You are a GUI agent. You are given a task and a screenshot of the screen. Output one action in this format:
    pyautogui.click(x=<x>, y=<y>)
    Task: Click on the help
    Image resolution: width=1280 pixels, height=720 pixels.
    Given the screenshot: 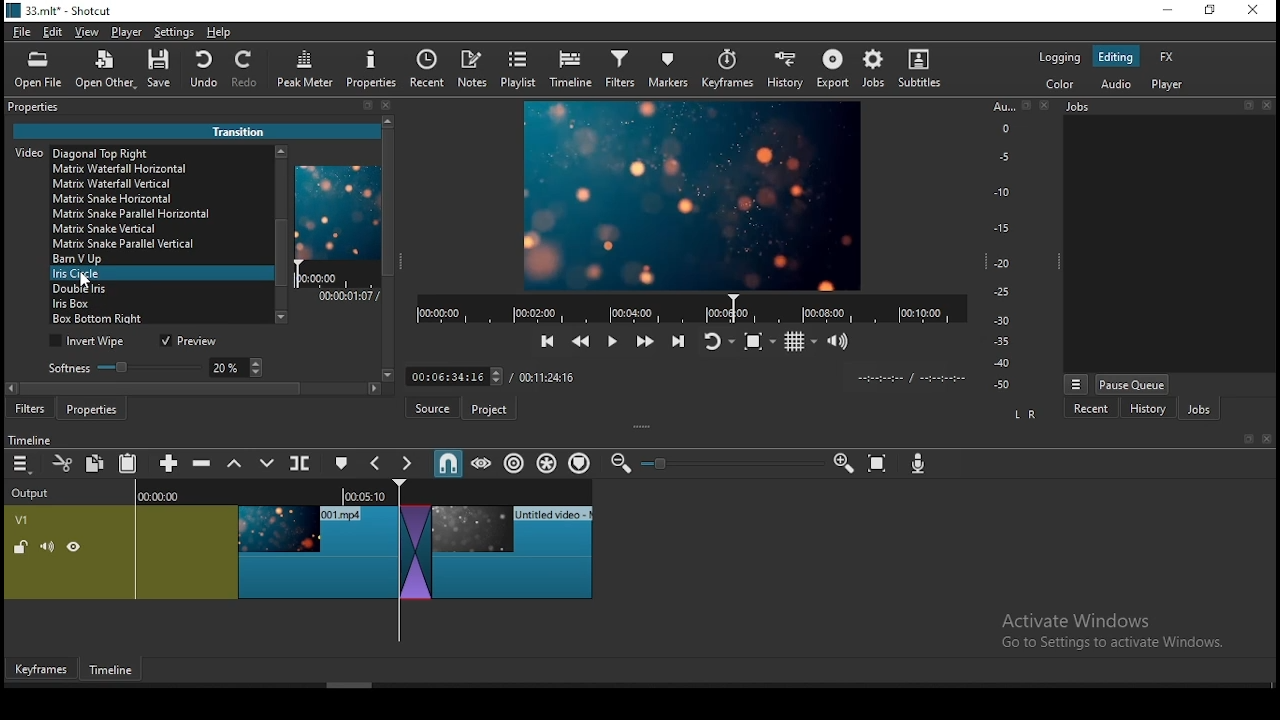 What is the action you would take?
    pyautogui.click(x=216, y=32)
    